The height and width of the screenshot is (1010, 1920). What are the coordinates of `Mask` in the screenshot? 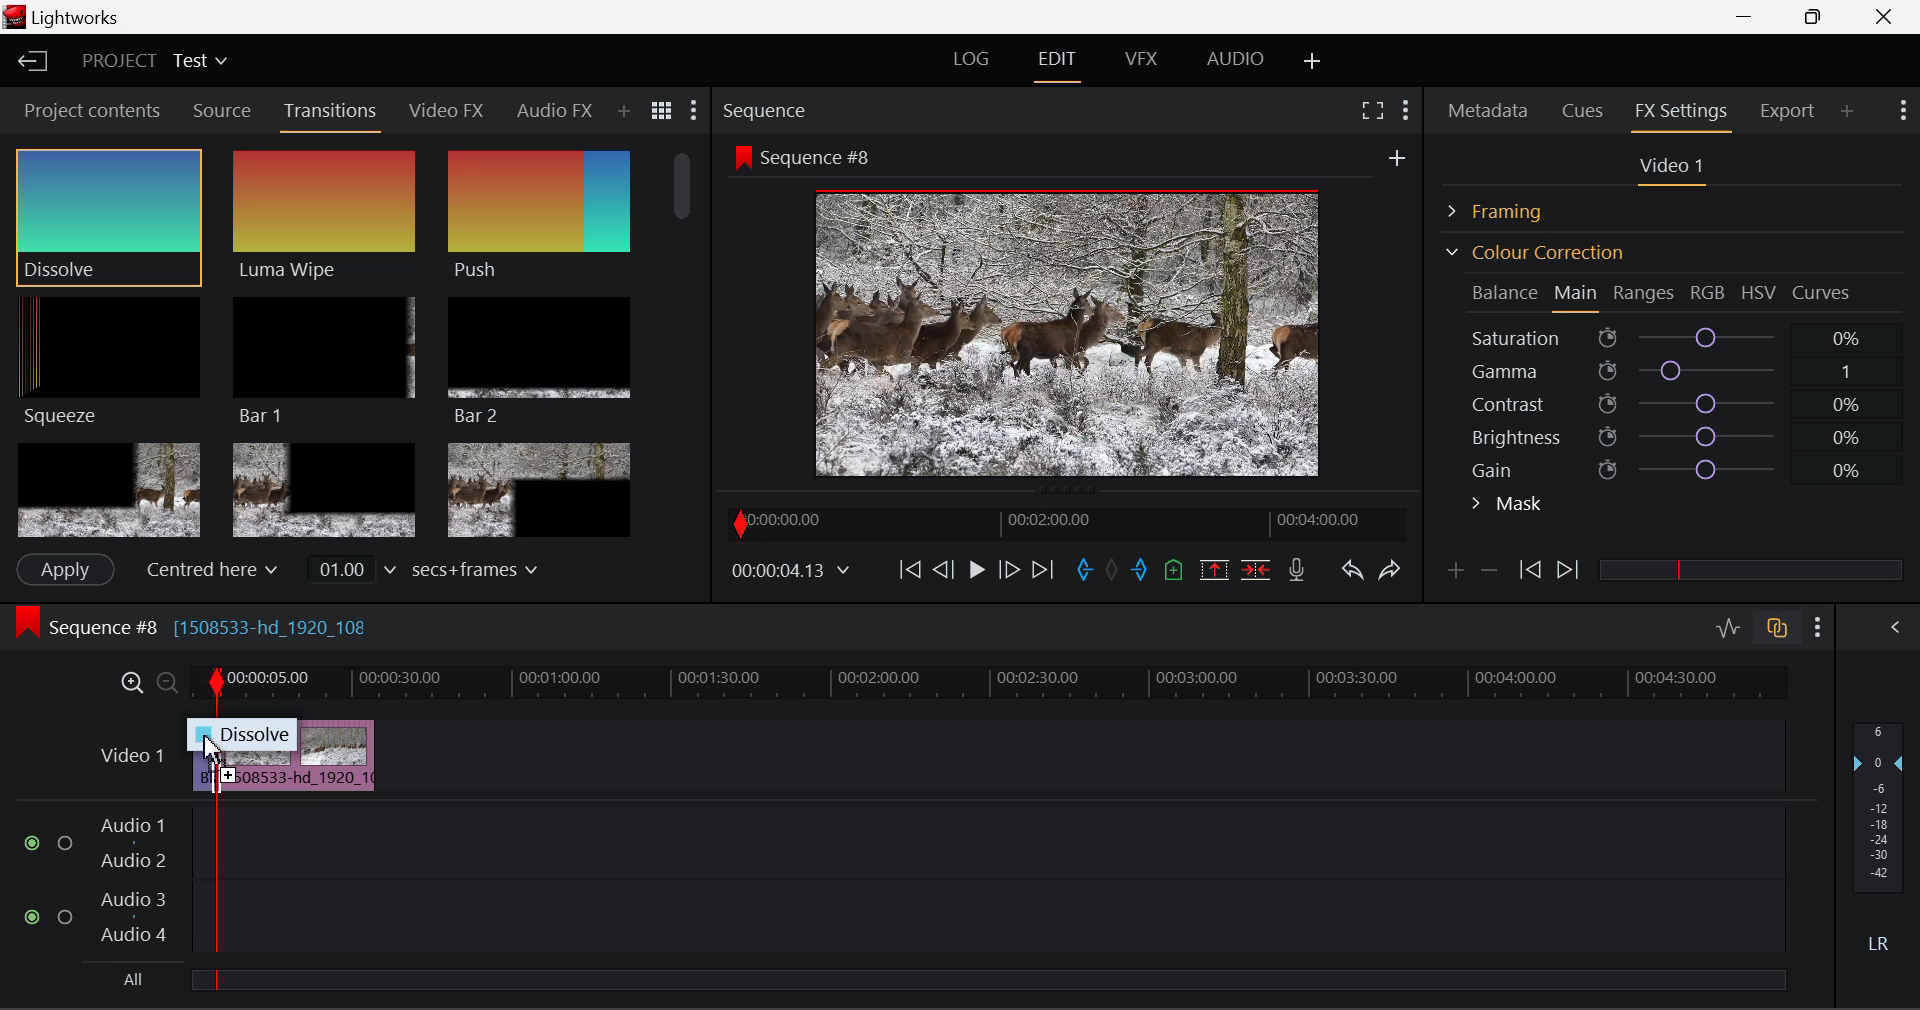 It's located at (1508, 506).